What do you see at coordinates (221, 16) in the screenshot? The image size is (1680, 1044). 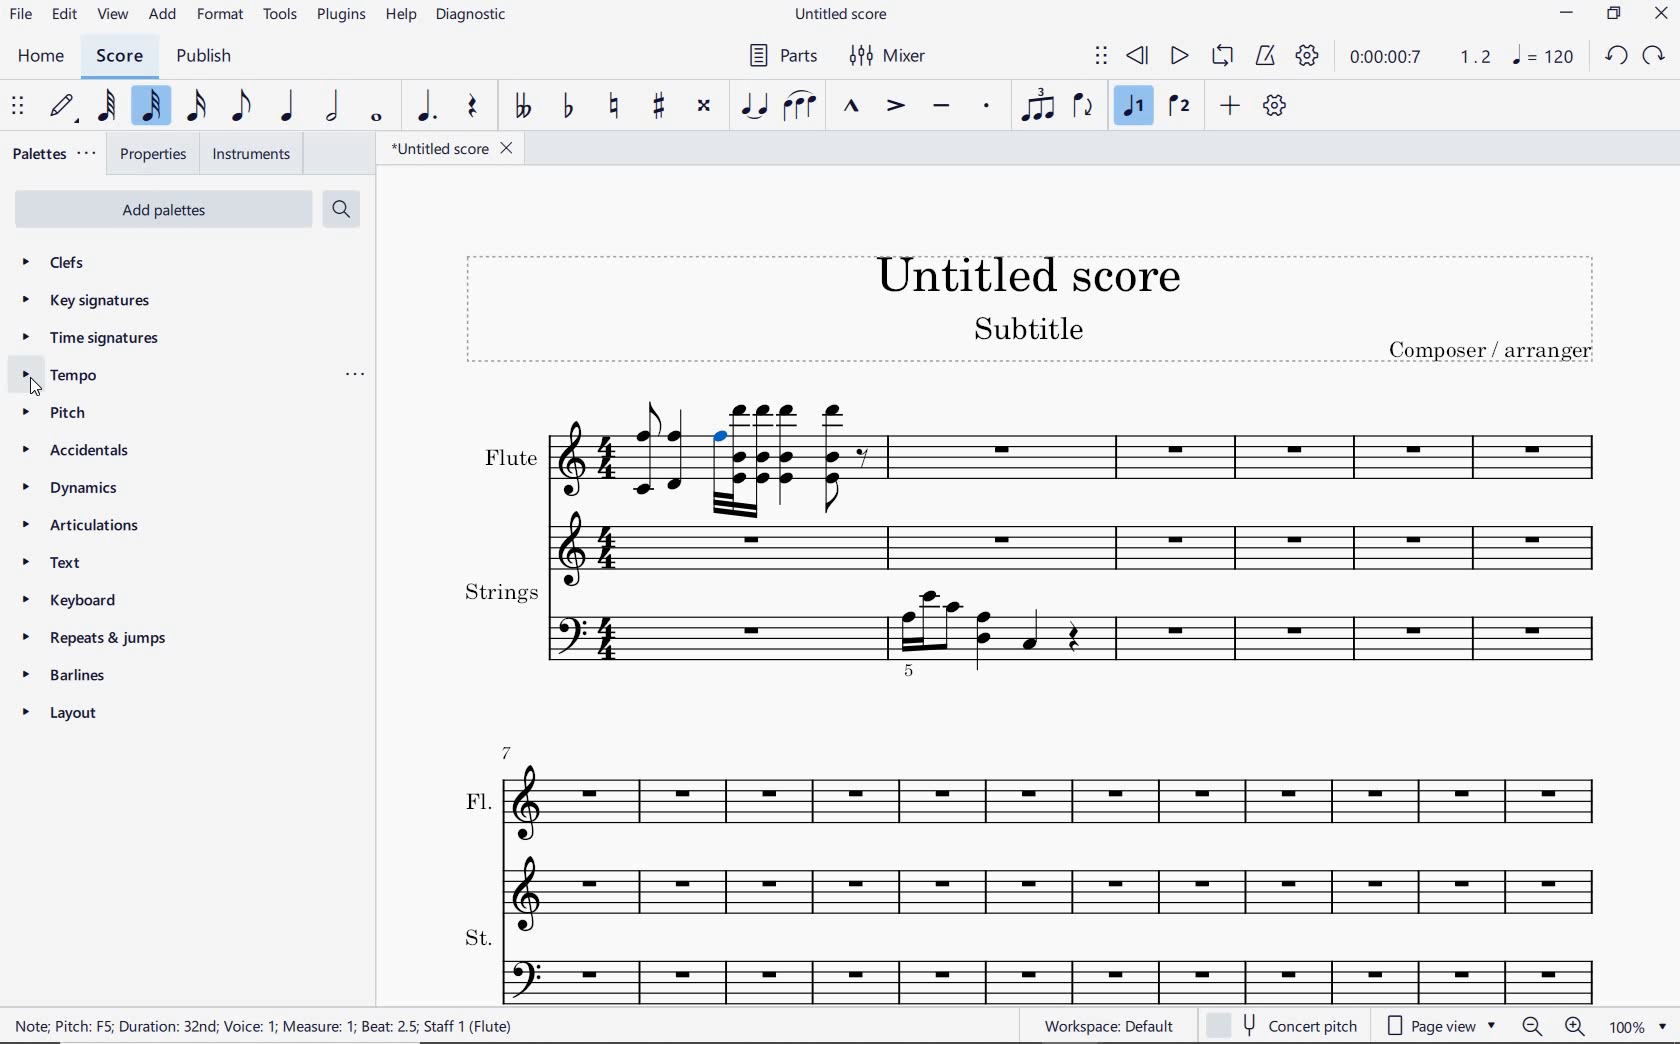 I see `format` at bounding box center [221, 16].